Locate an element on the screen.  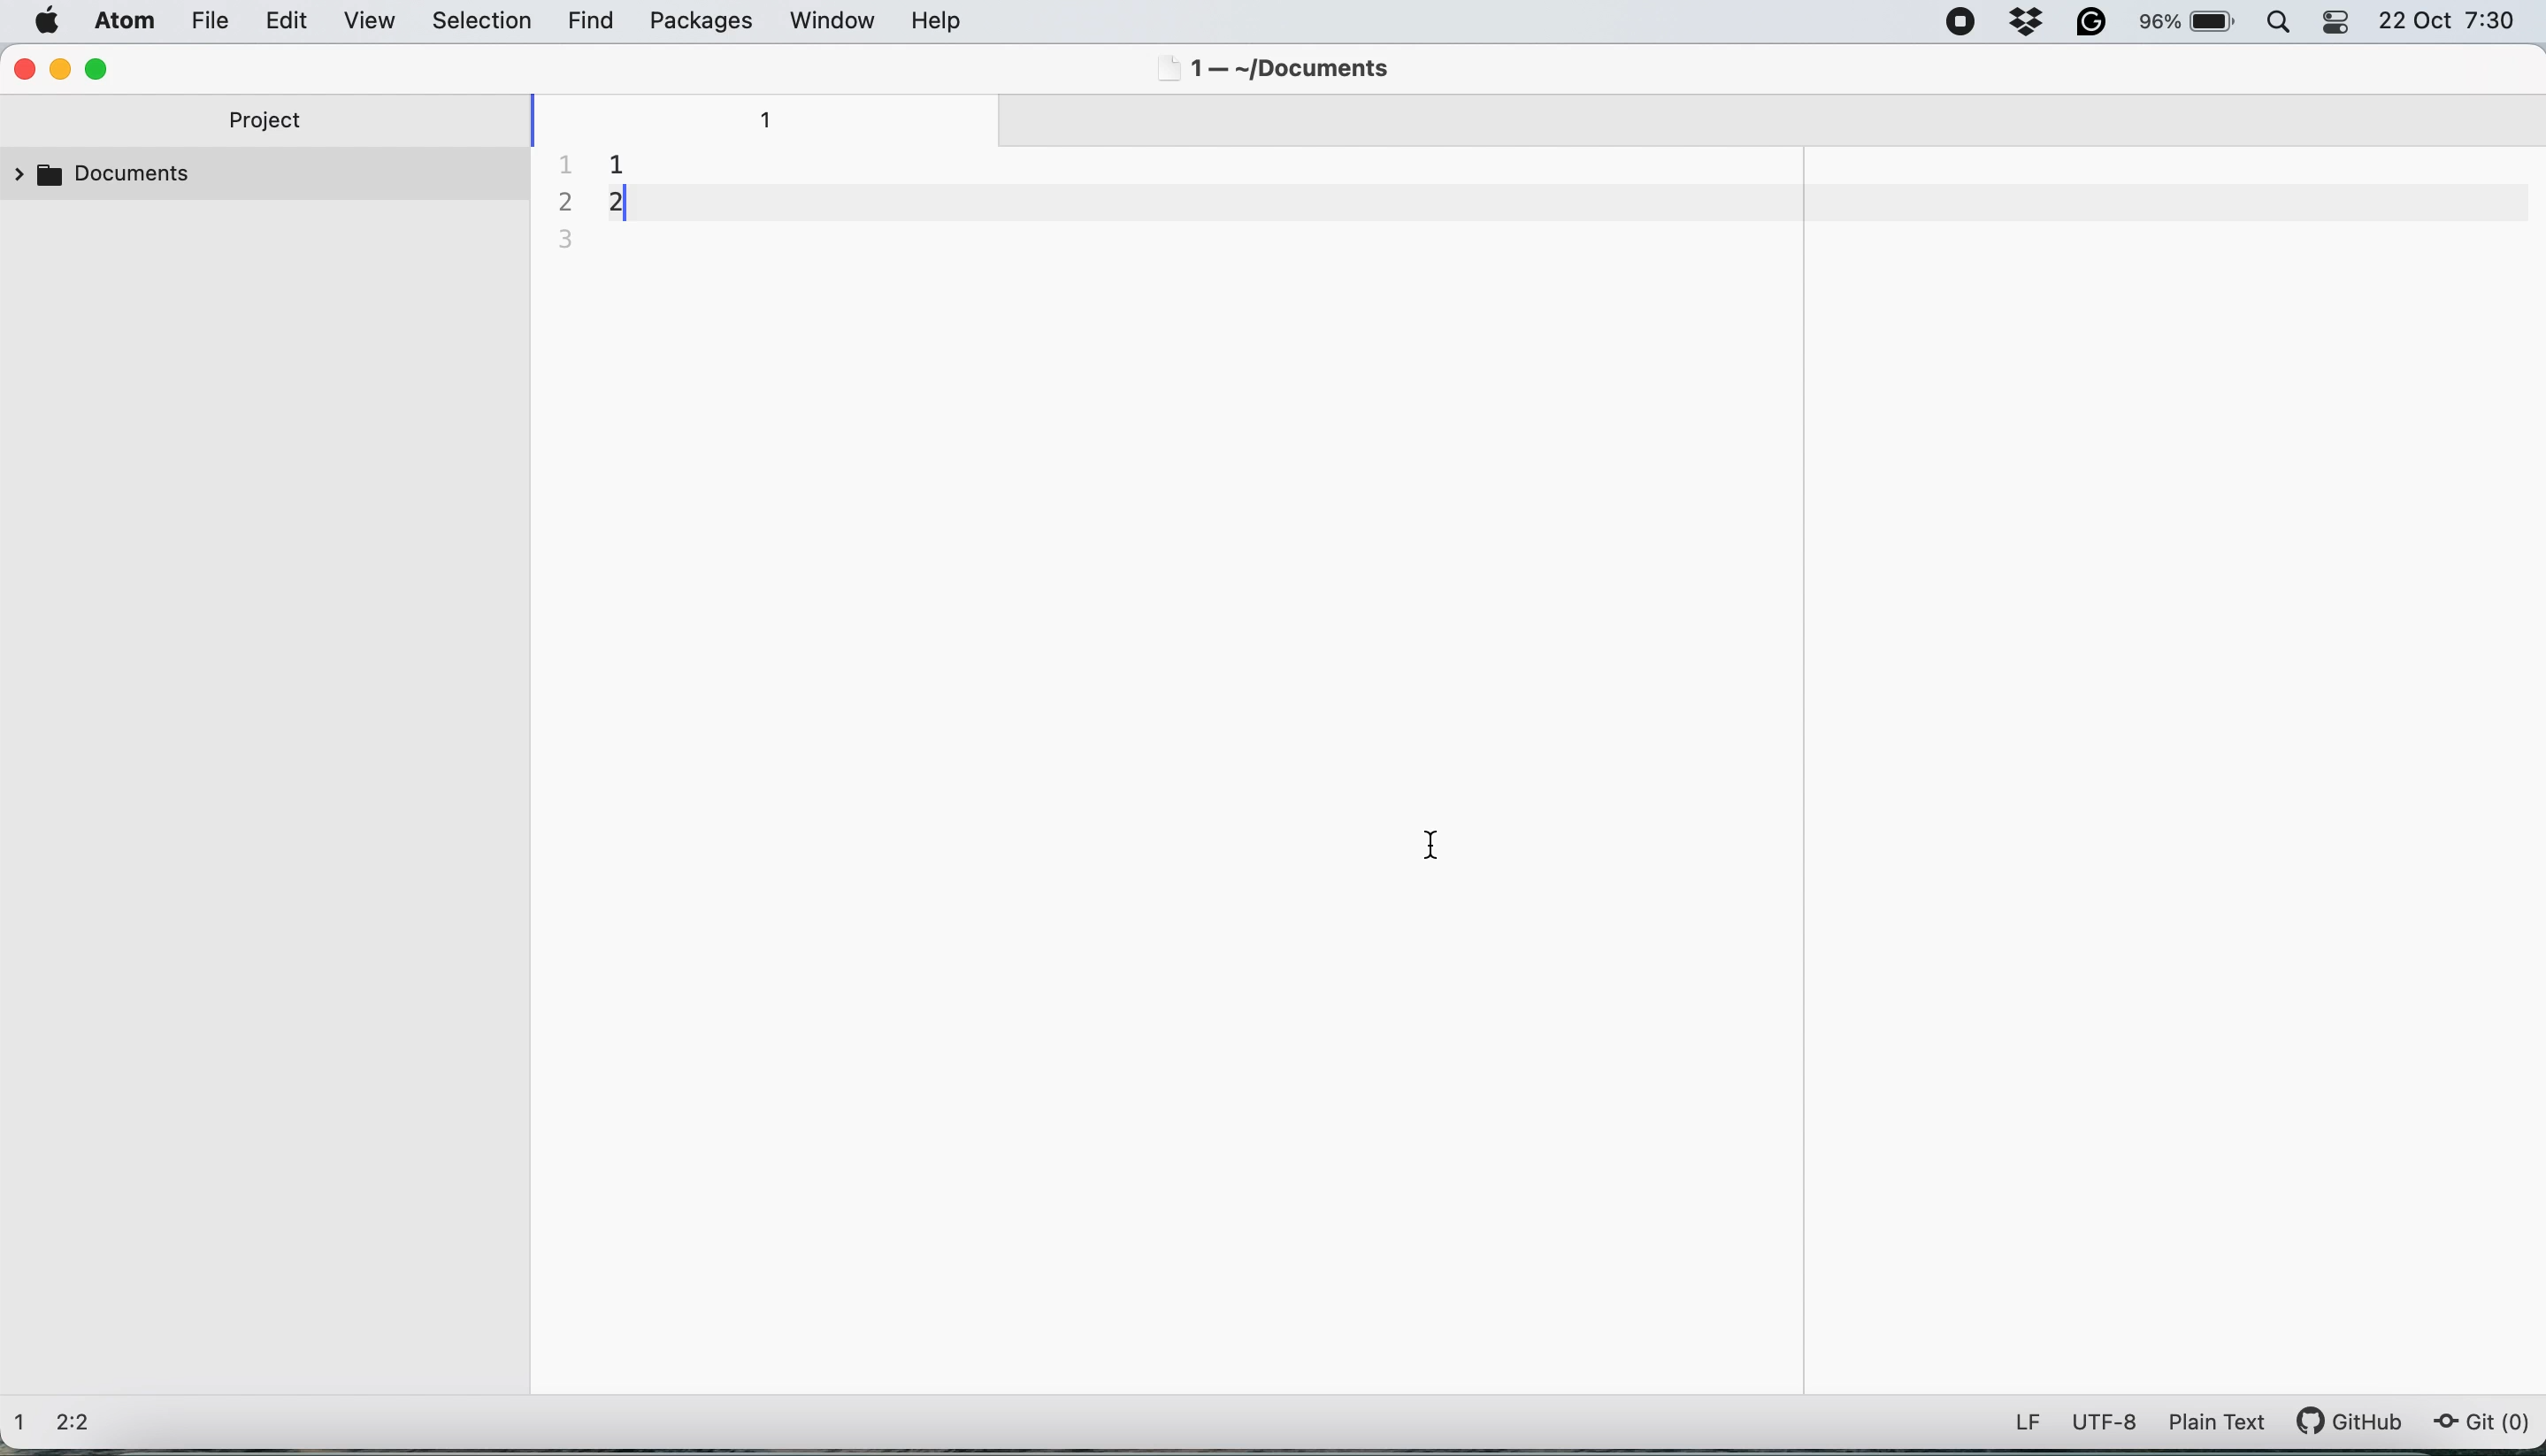
spotlight search is located at coordinates (2278, 25).